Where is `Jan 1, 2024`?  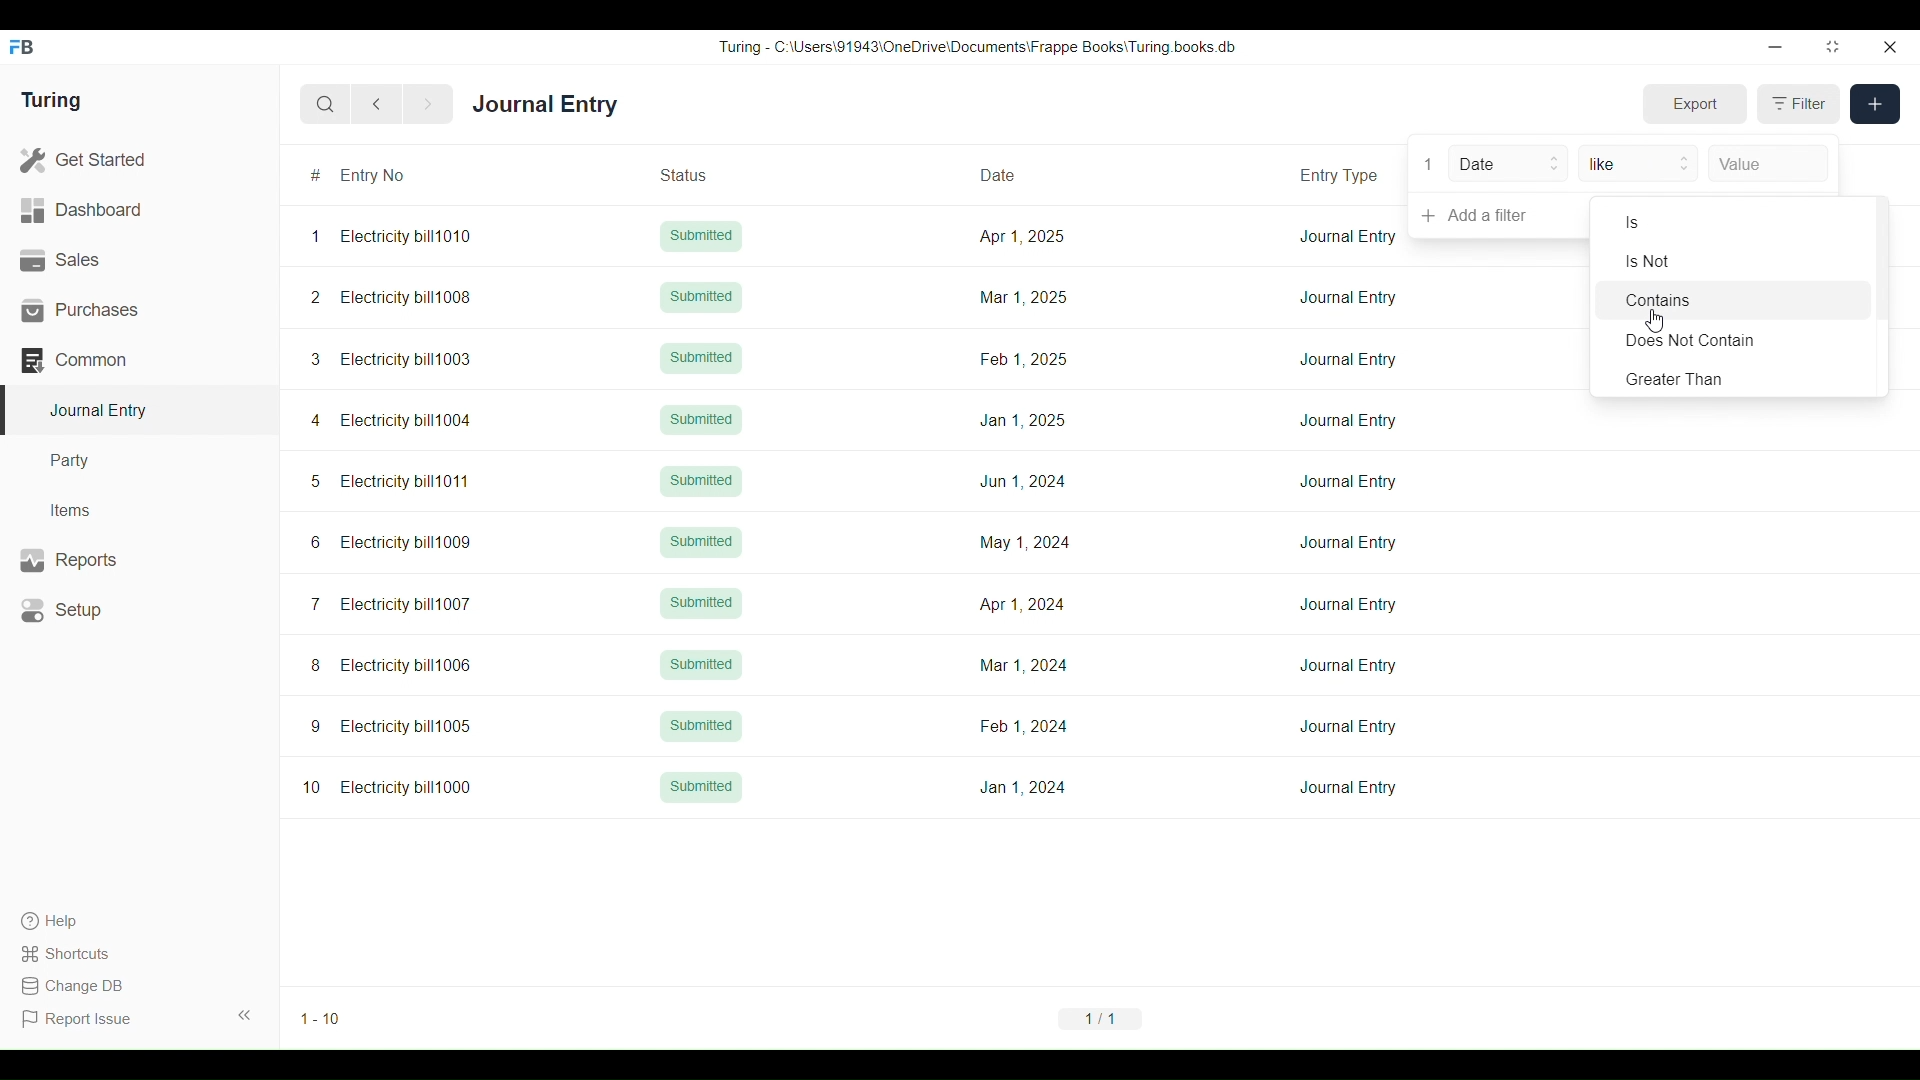 Jan 1, 2024 is located at coordinates (1022, 787).